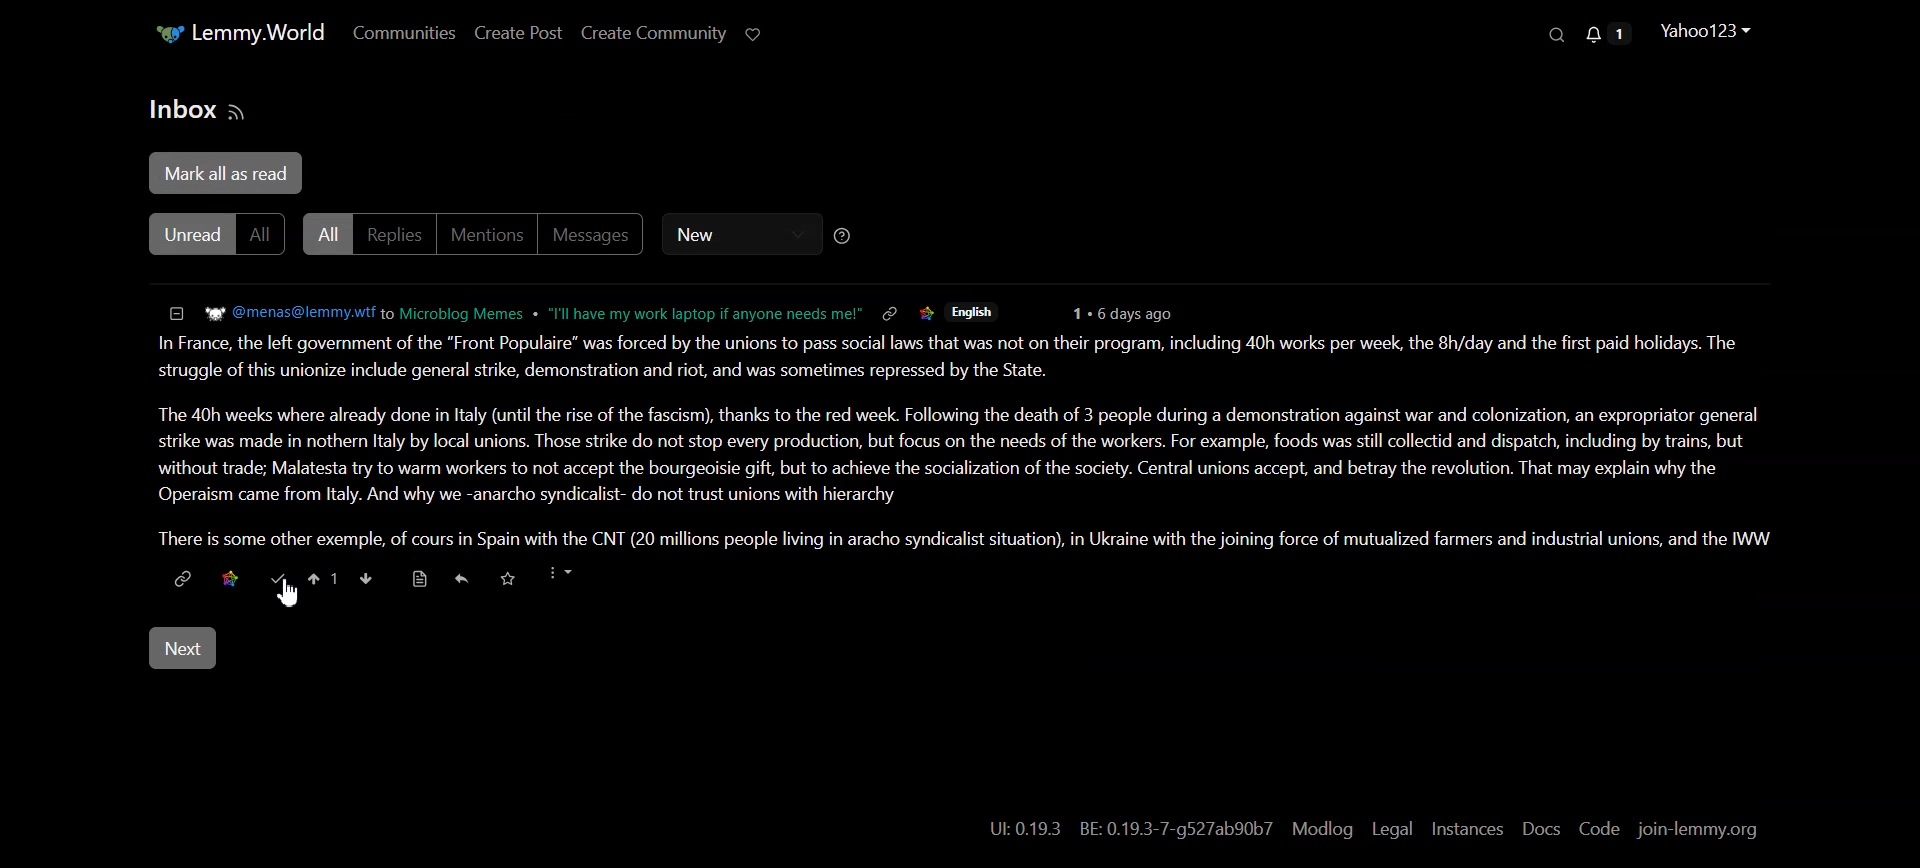 The image size is (1920, 868). Describe the element at coordinates (1700, 830) in the screenshot. I see `join-lemmy.org` at that location.